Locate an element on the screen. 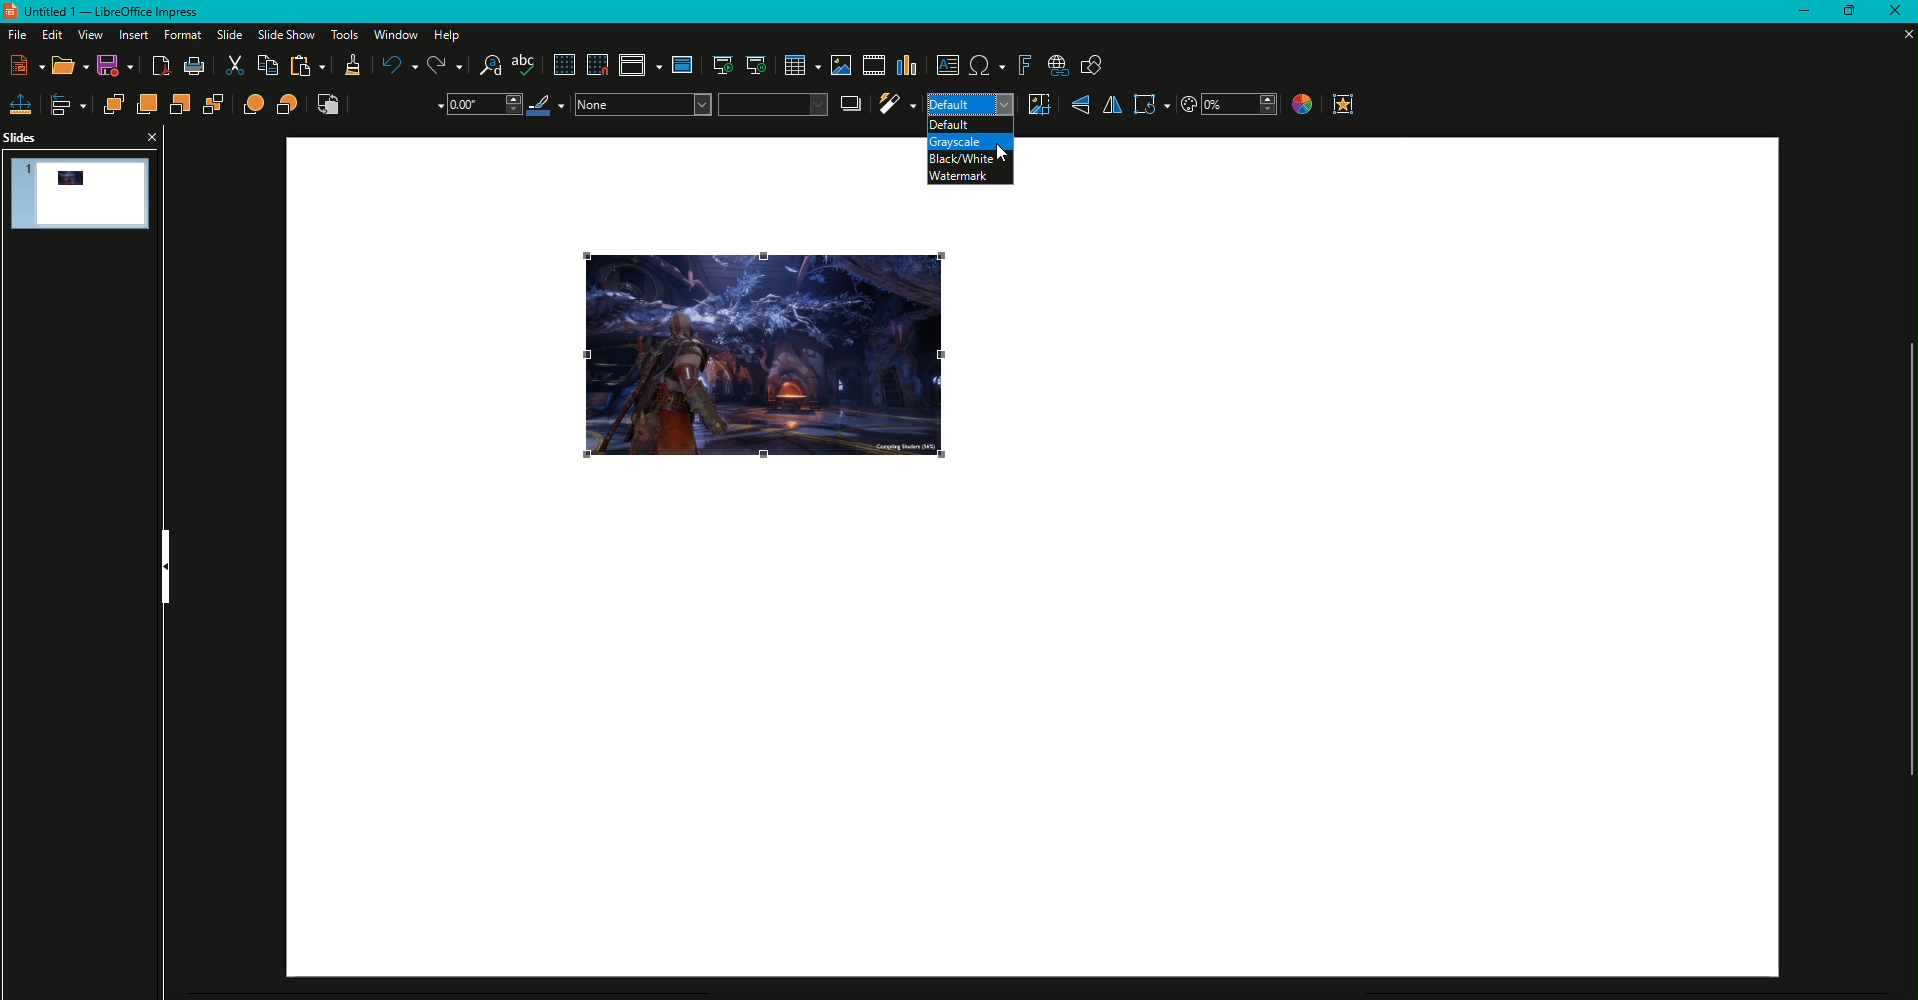 The width and height of the screenshot is (1918, 1000). Open is located at coordinates (71, 67).